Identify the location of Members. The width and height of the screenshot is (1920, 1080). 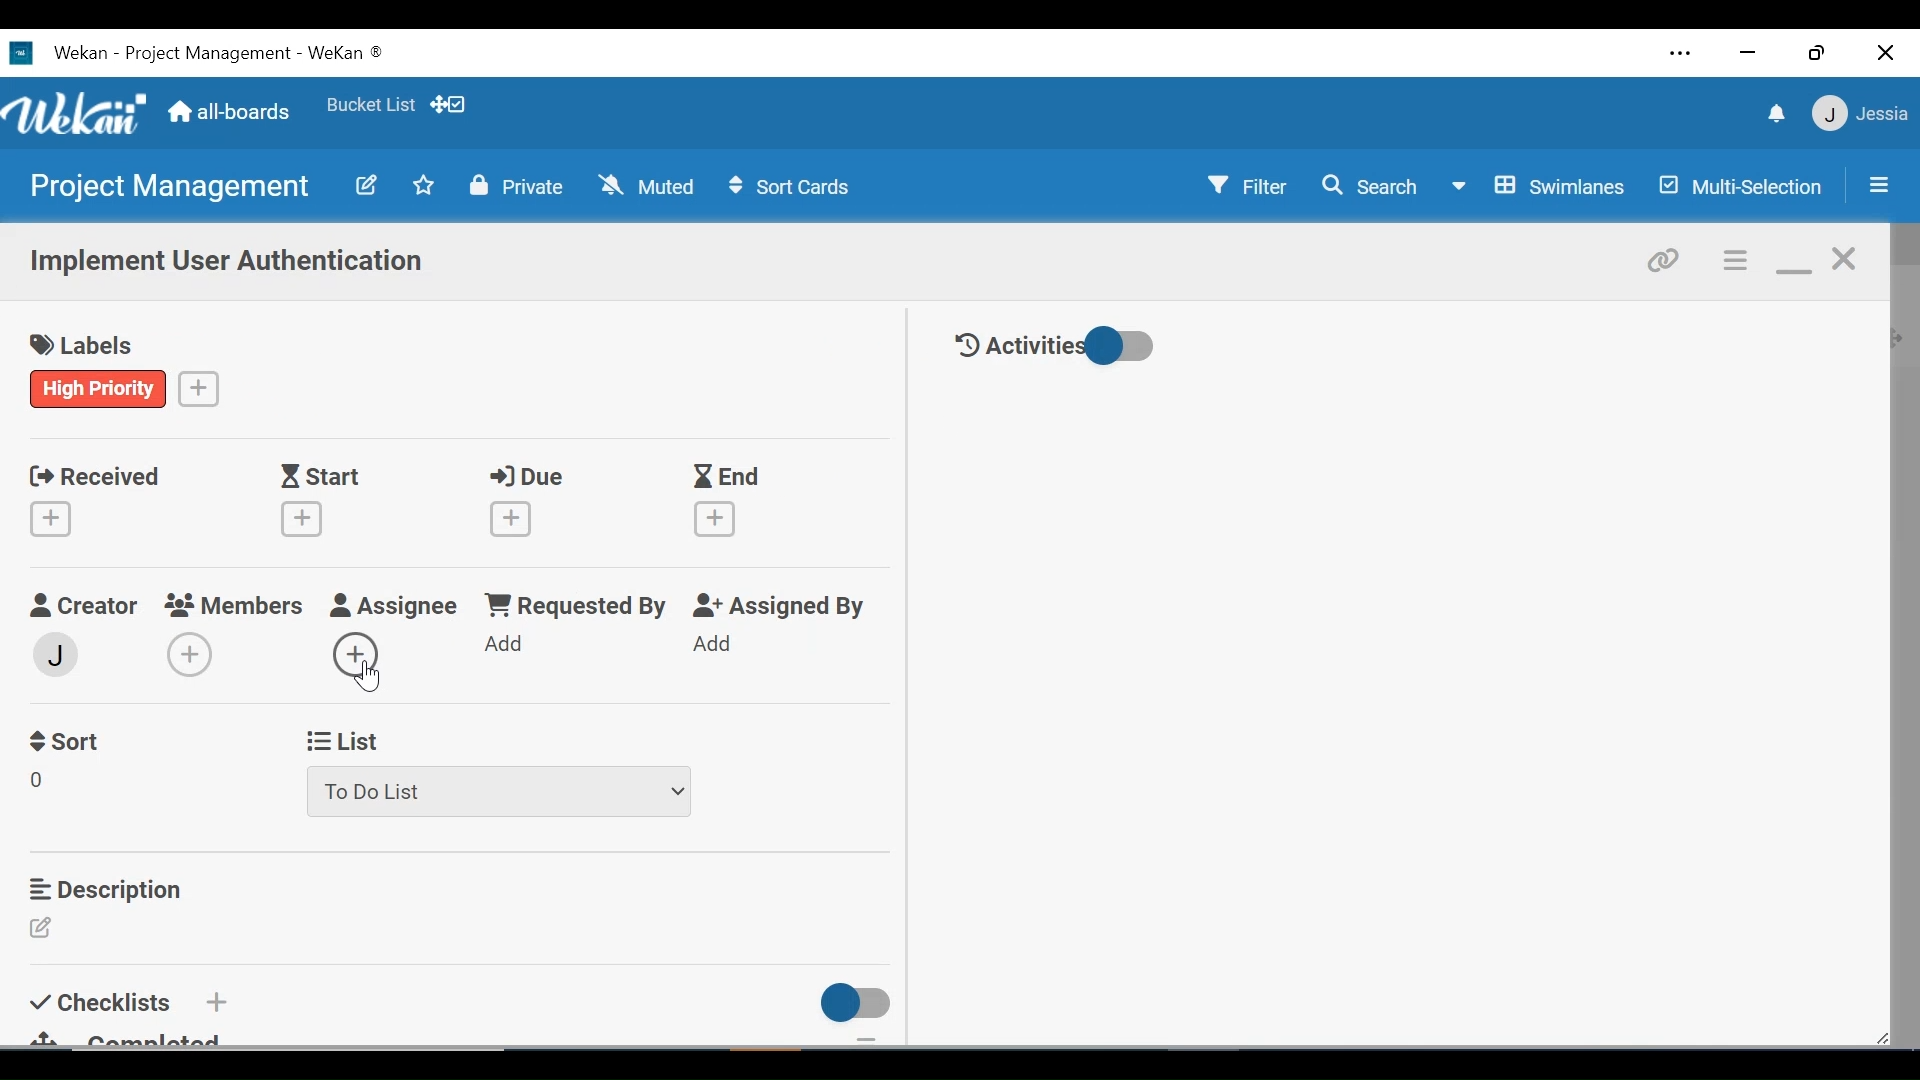
(236, 604).